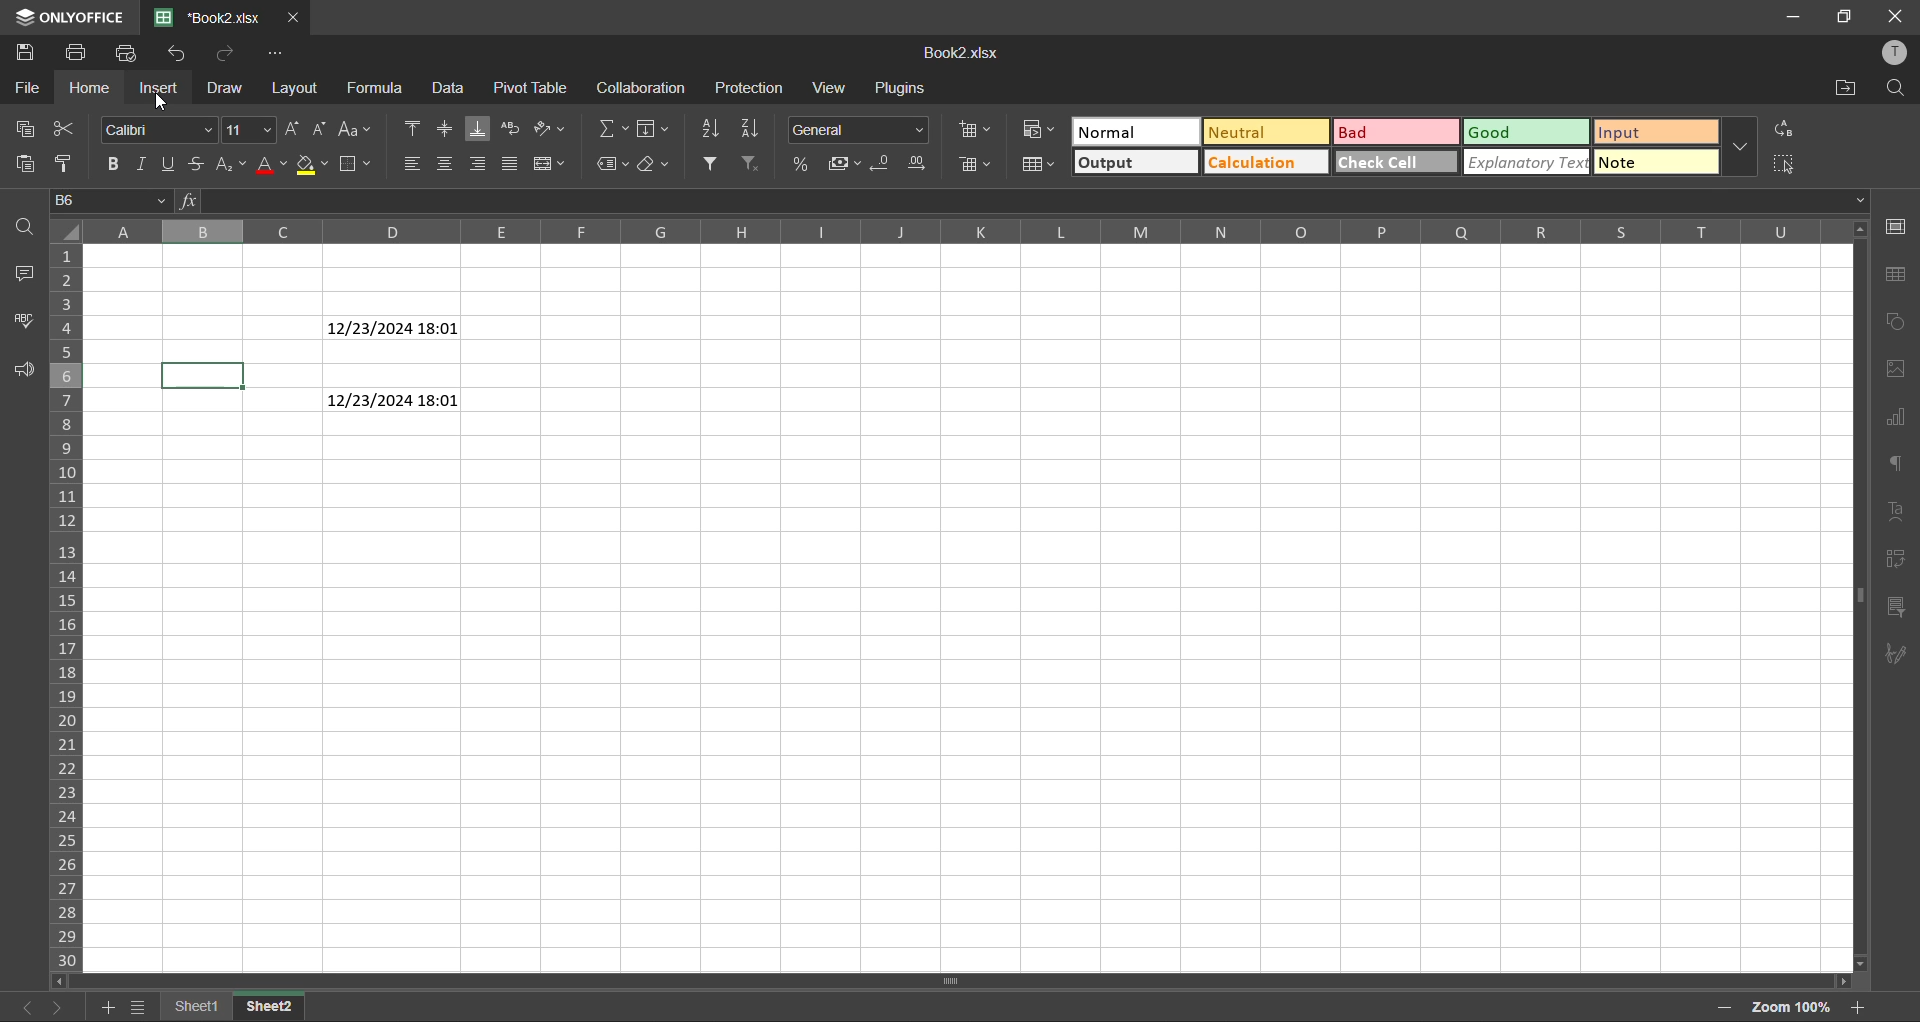 This screenshot has height=1022, width=1920. Describe the element at coordinates (29, 369) in the screenshot. I see `feedback` at that location.